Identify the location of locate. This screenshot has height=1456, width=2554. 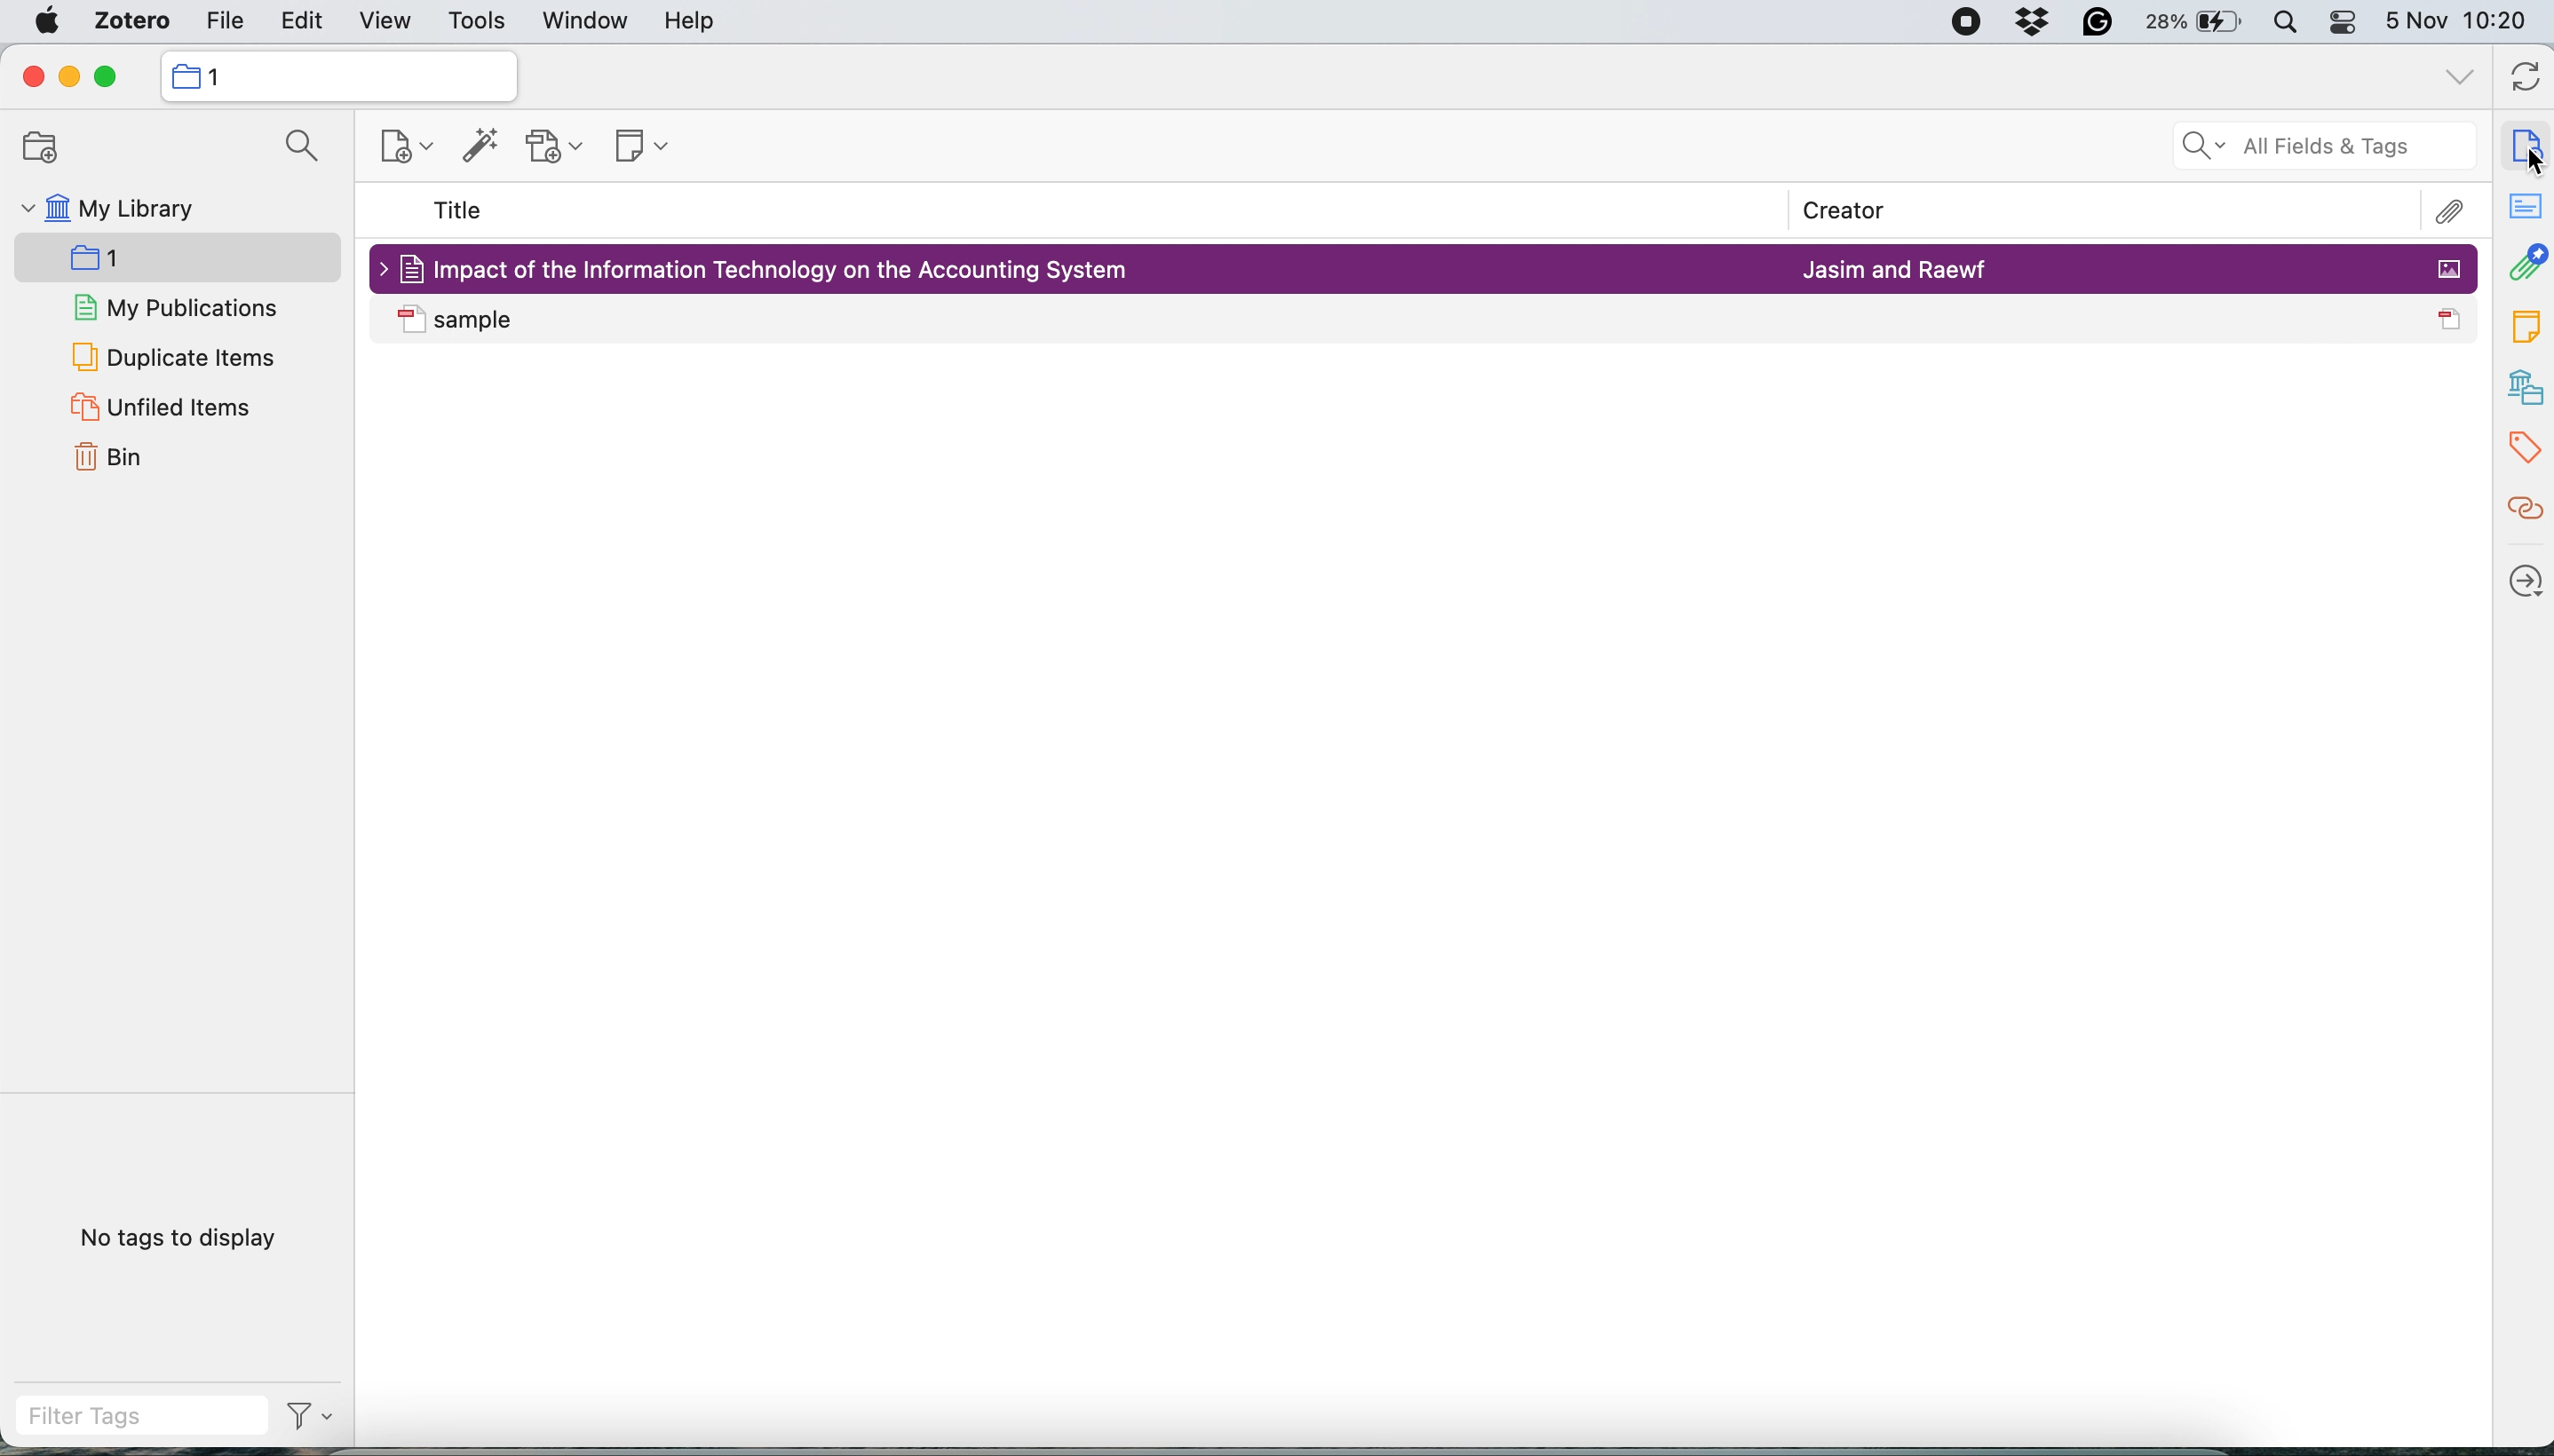
(2522, 583).